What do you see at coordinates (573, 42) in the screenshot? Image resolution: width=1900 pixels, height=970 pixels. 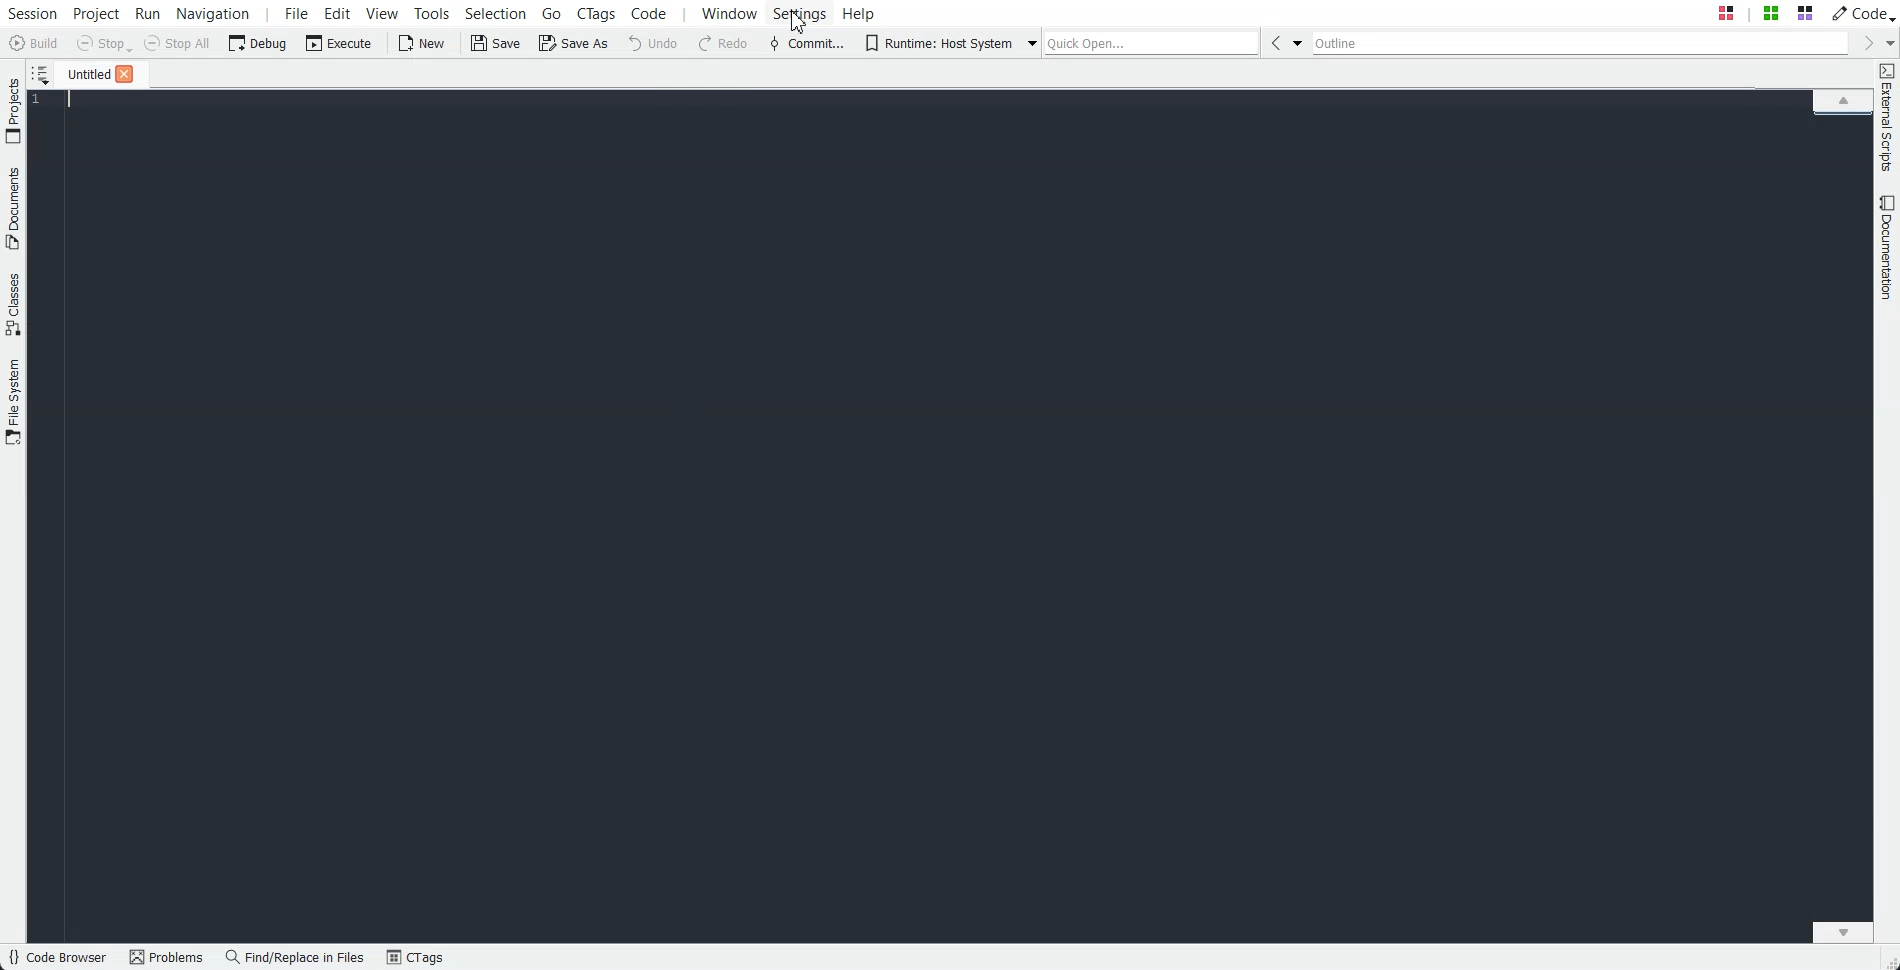 I see `Save As` at bounding box center [573, 42].